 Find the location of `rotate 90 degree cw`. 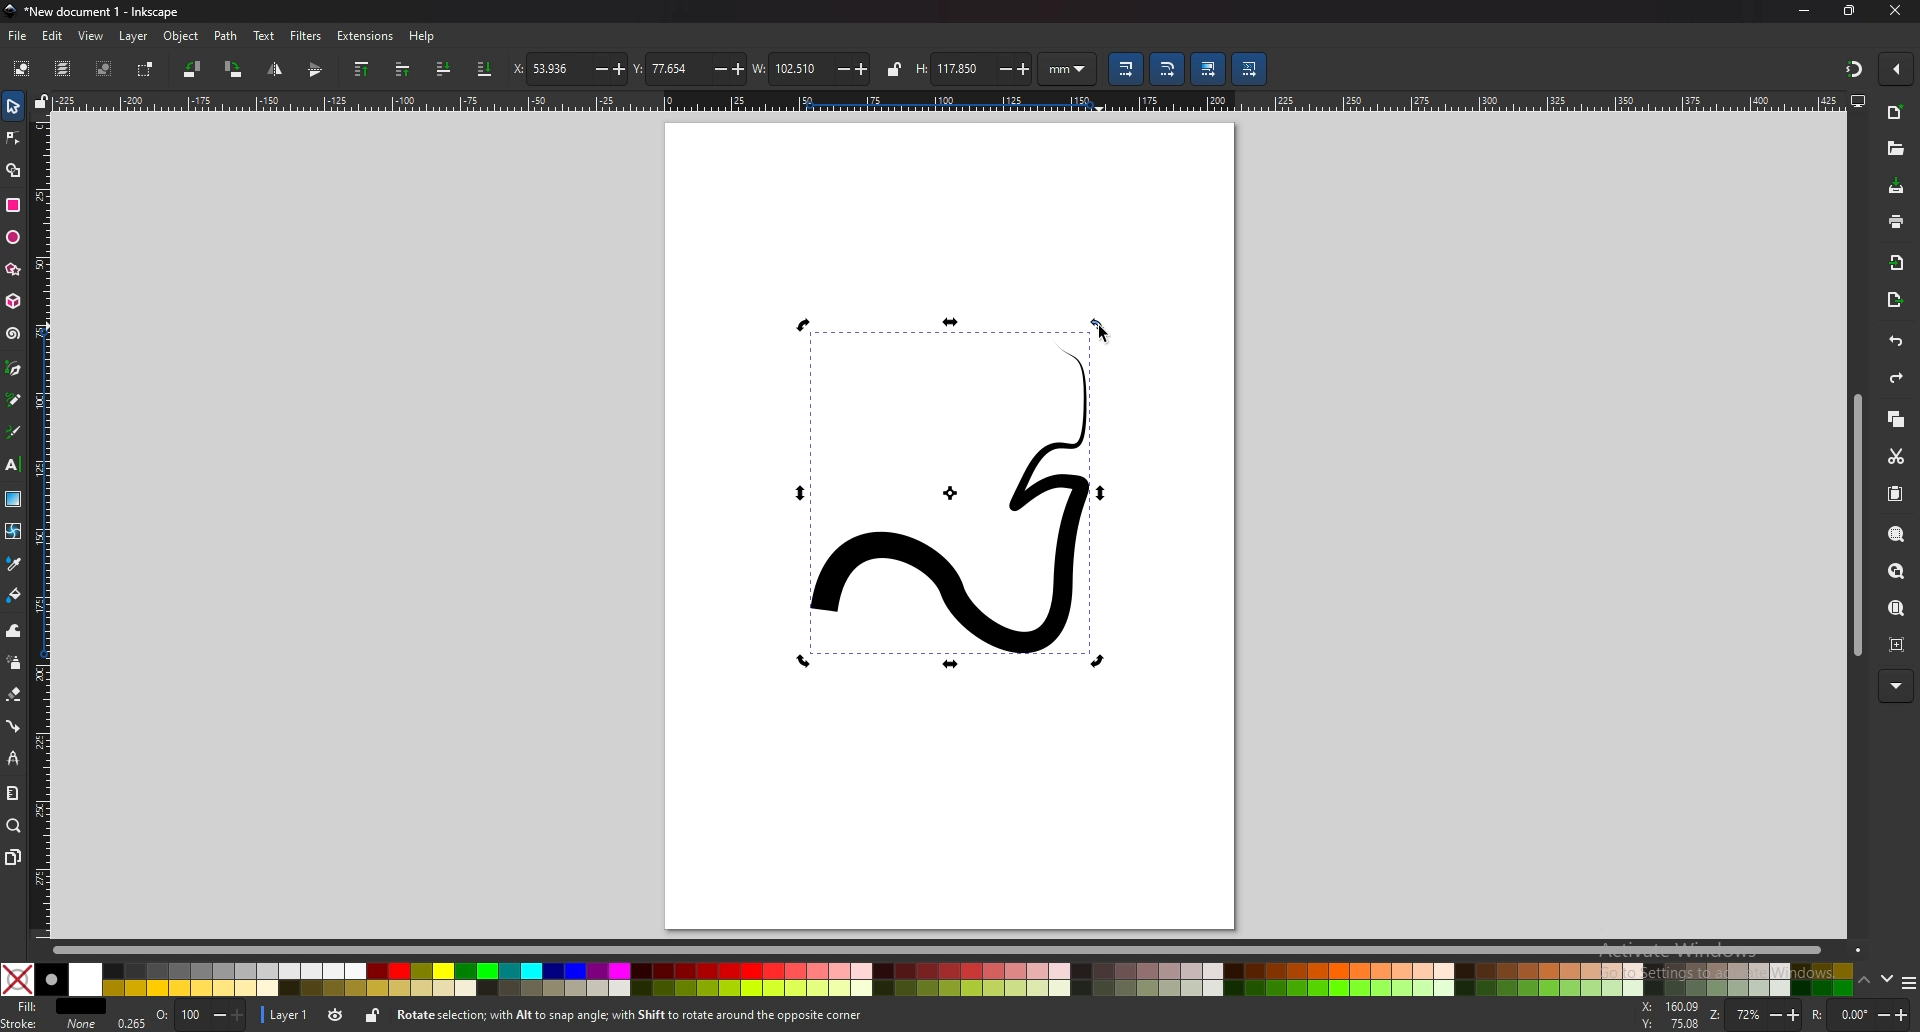

rotate 90 degree cw is located at coordinates (234, 69).